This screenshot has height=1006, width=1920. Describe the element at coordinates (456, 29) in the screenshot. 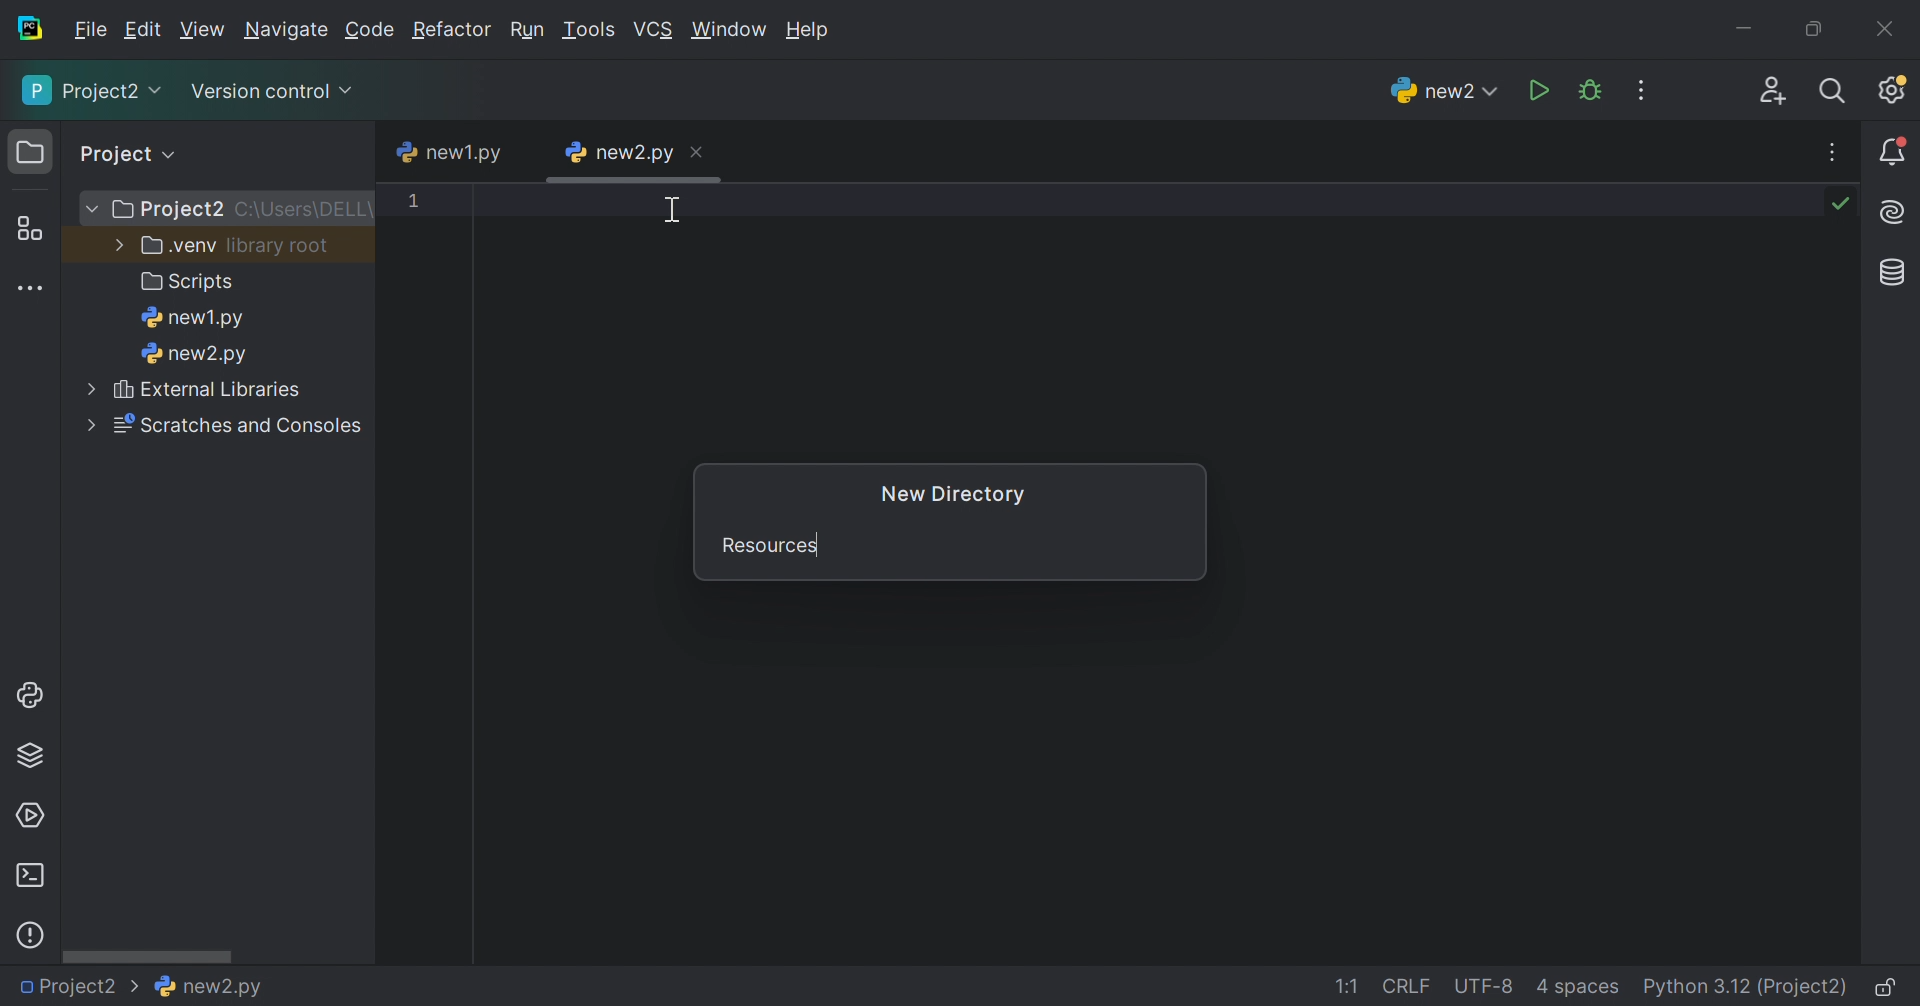

I see `Refactor` at that location.